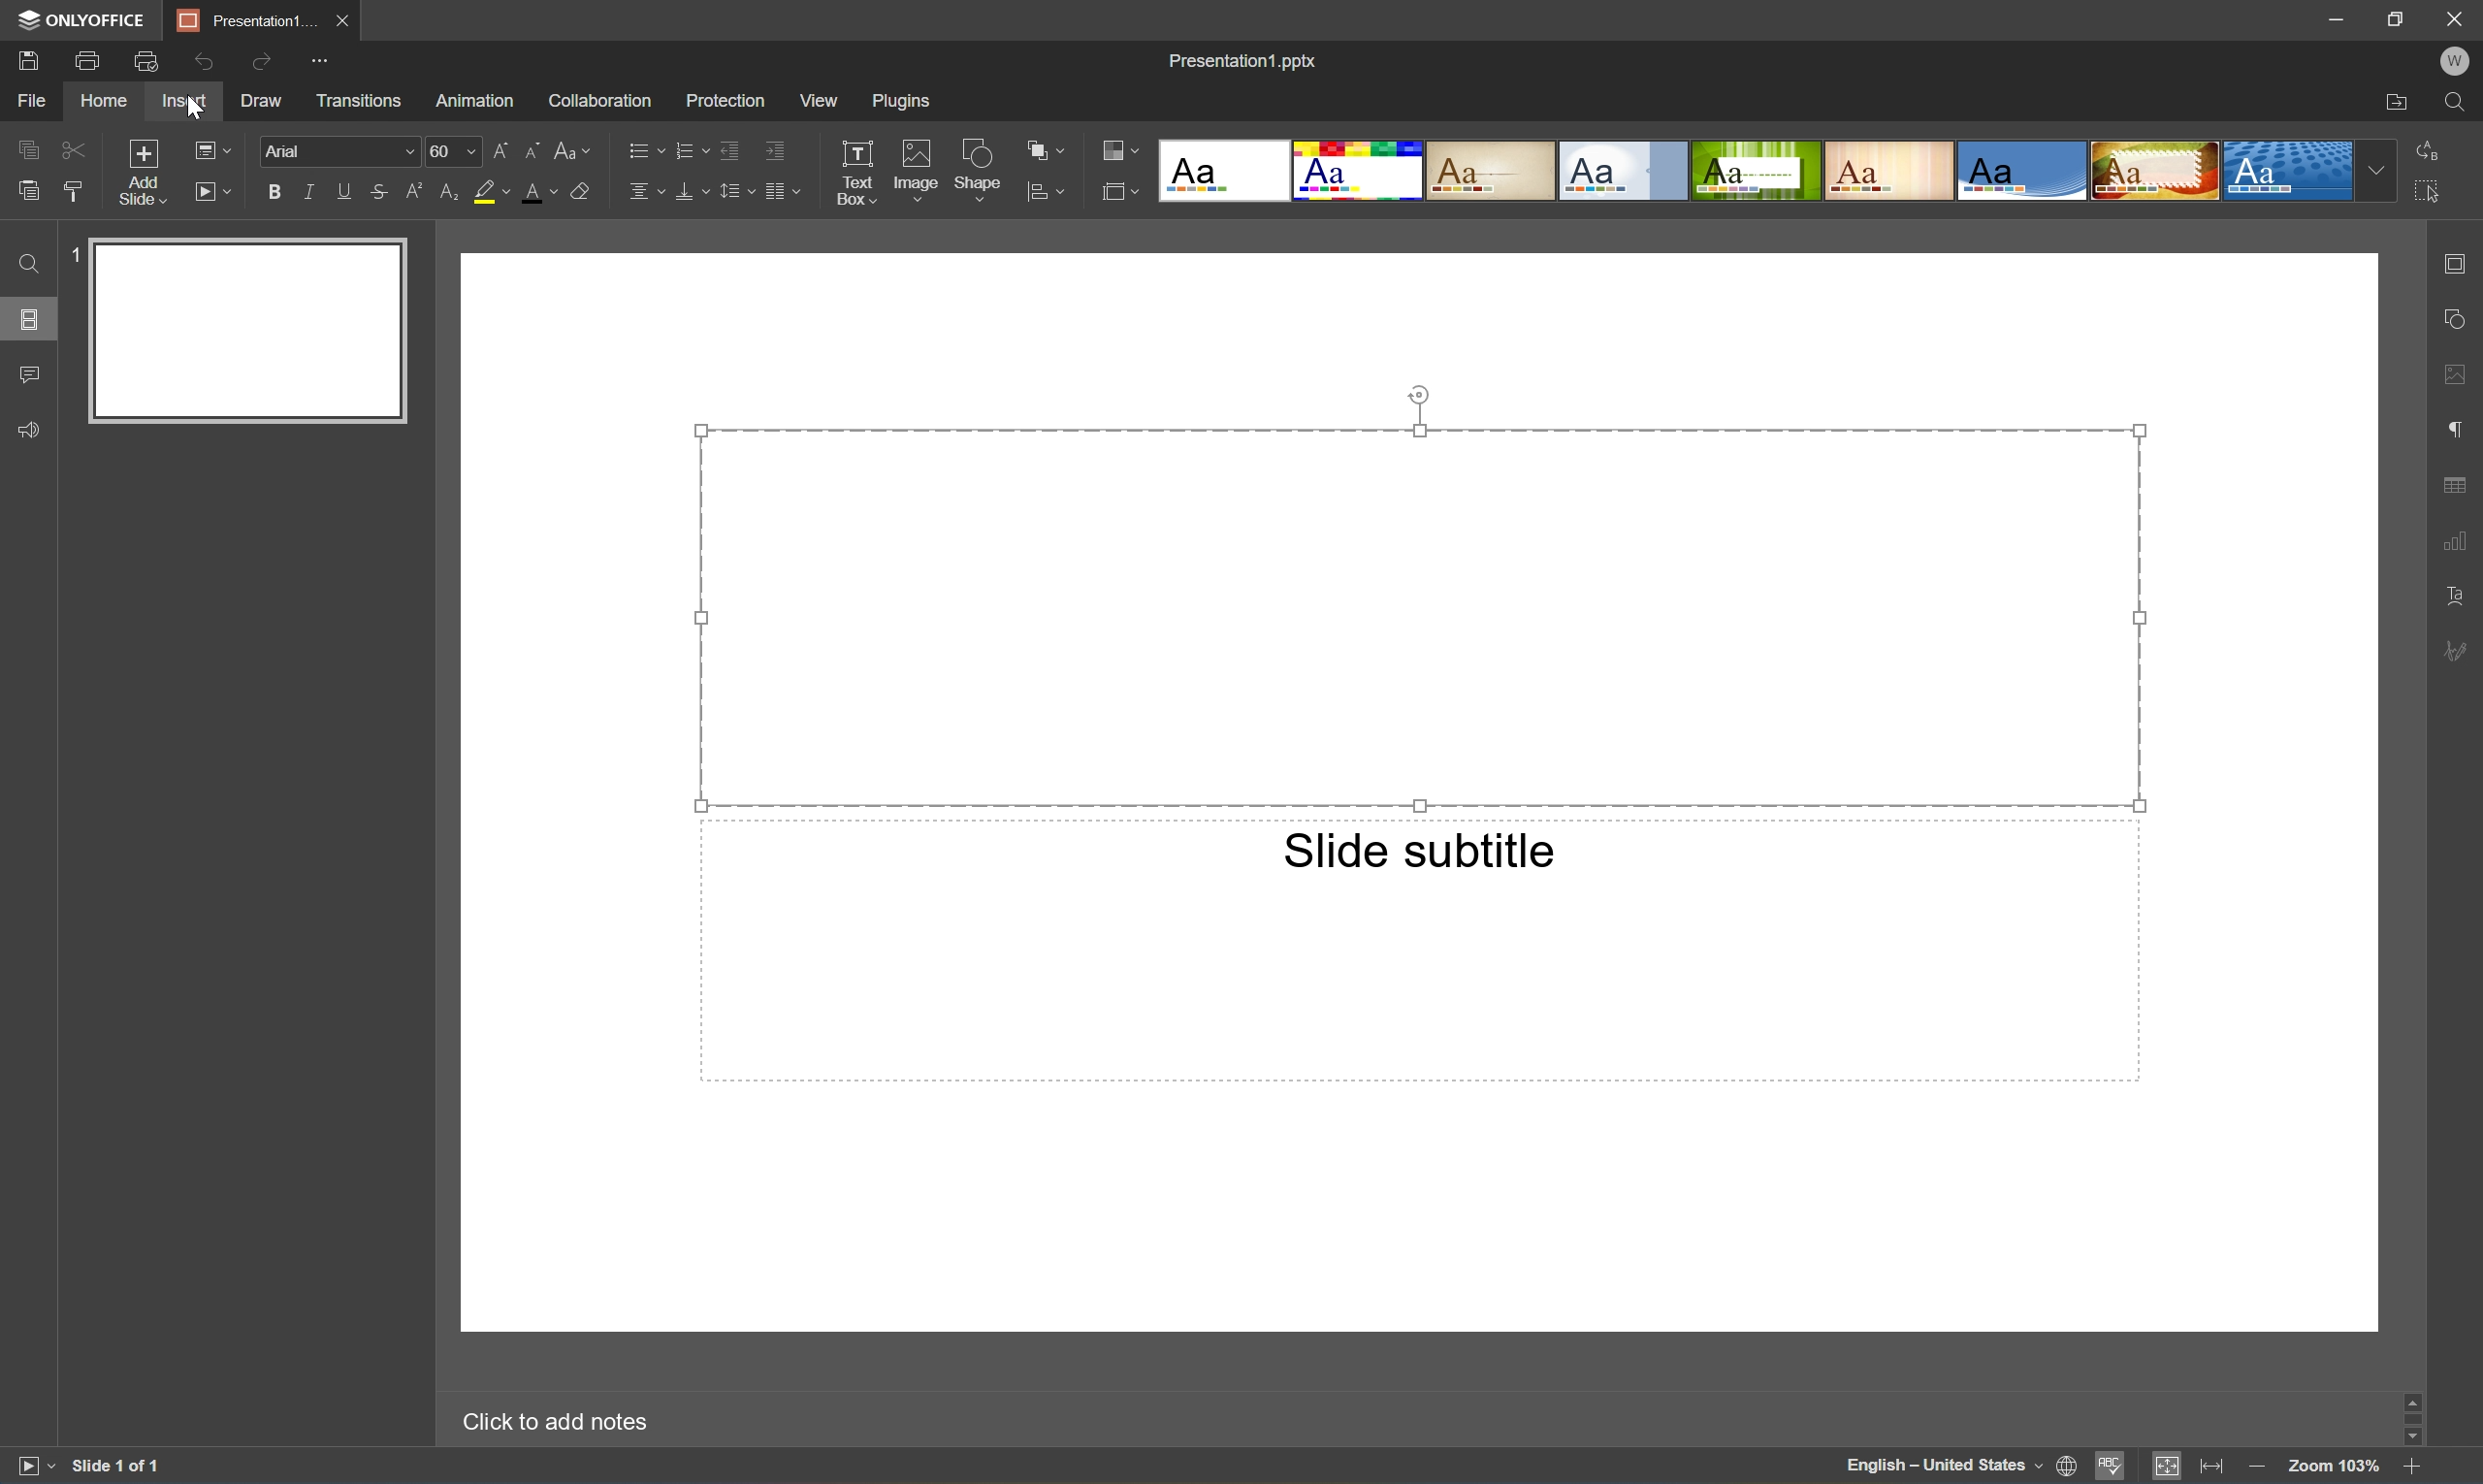  Describe the element at coordinates (262, 101) in the screenshot. I see `Draw` at that location.